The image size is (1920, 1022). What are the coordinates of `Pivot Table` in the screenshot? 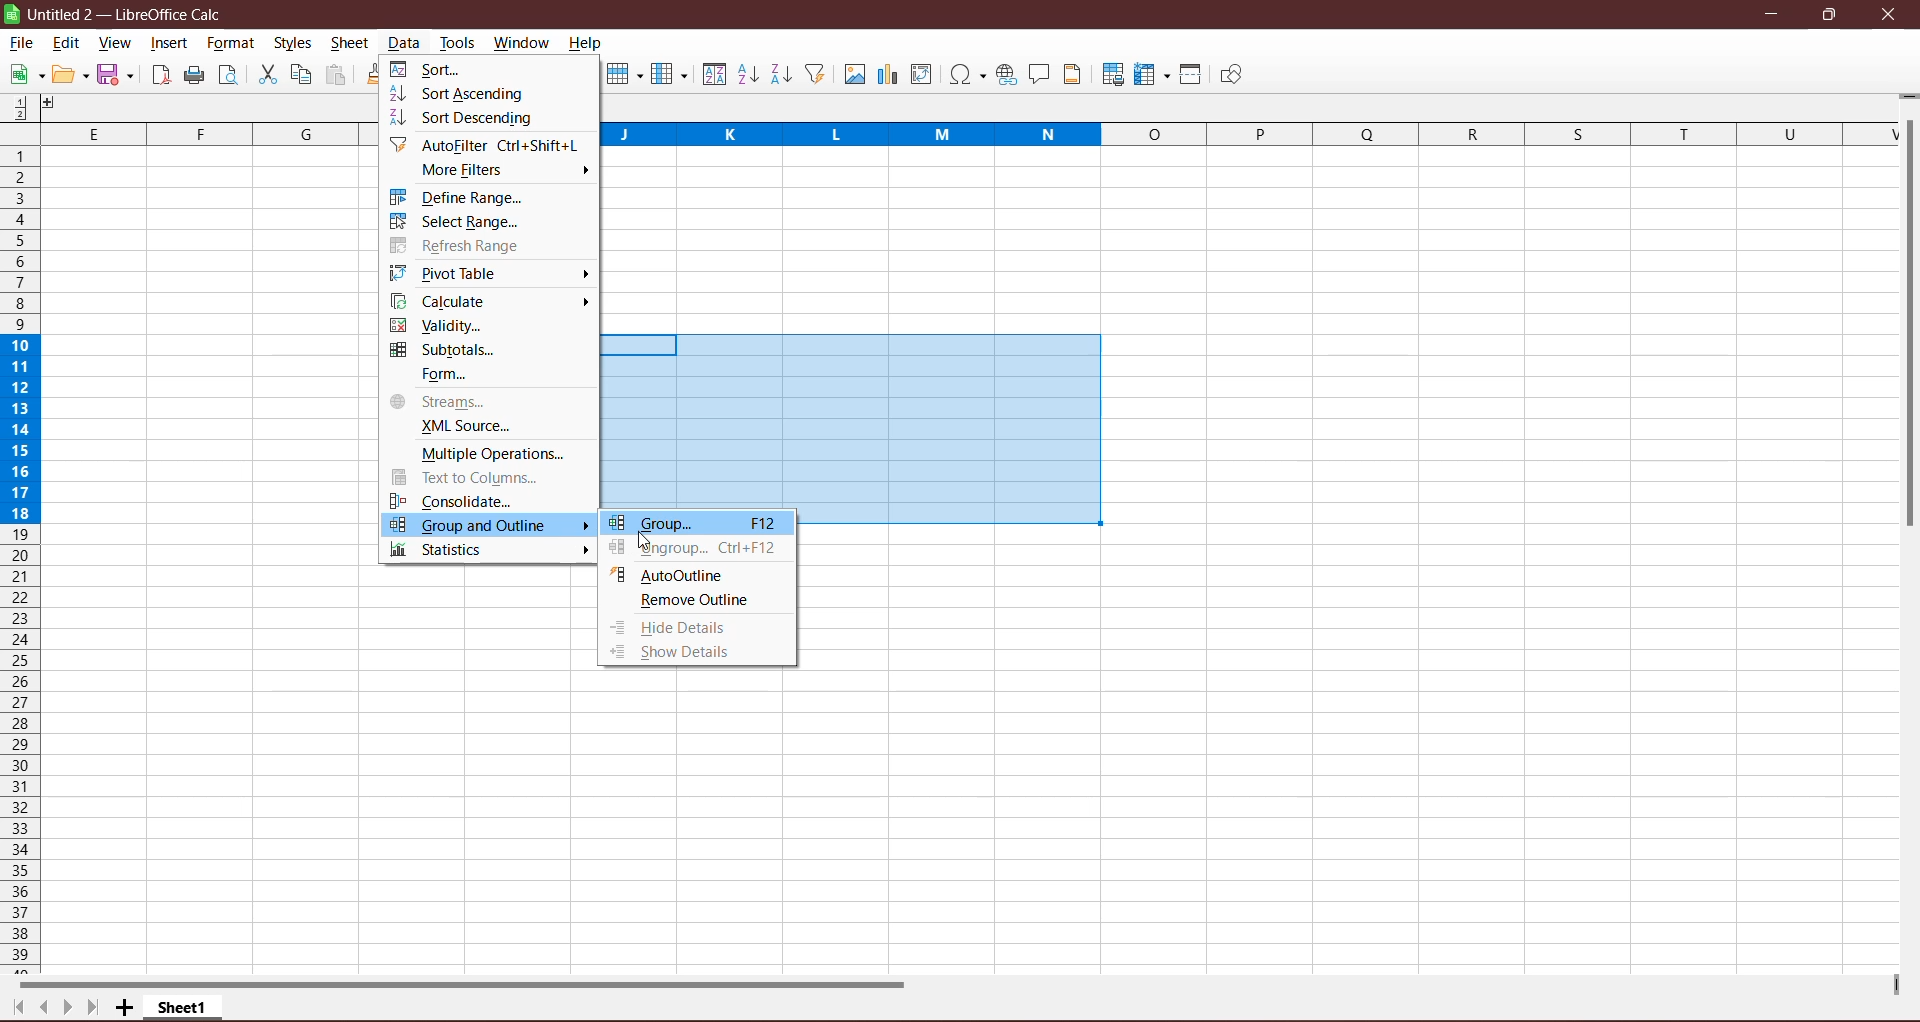 It's located at (451, 273).